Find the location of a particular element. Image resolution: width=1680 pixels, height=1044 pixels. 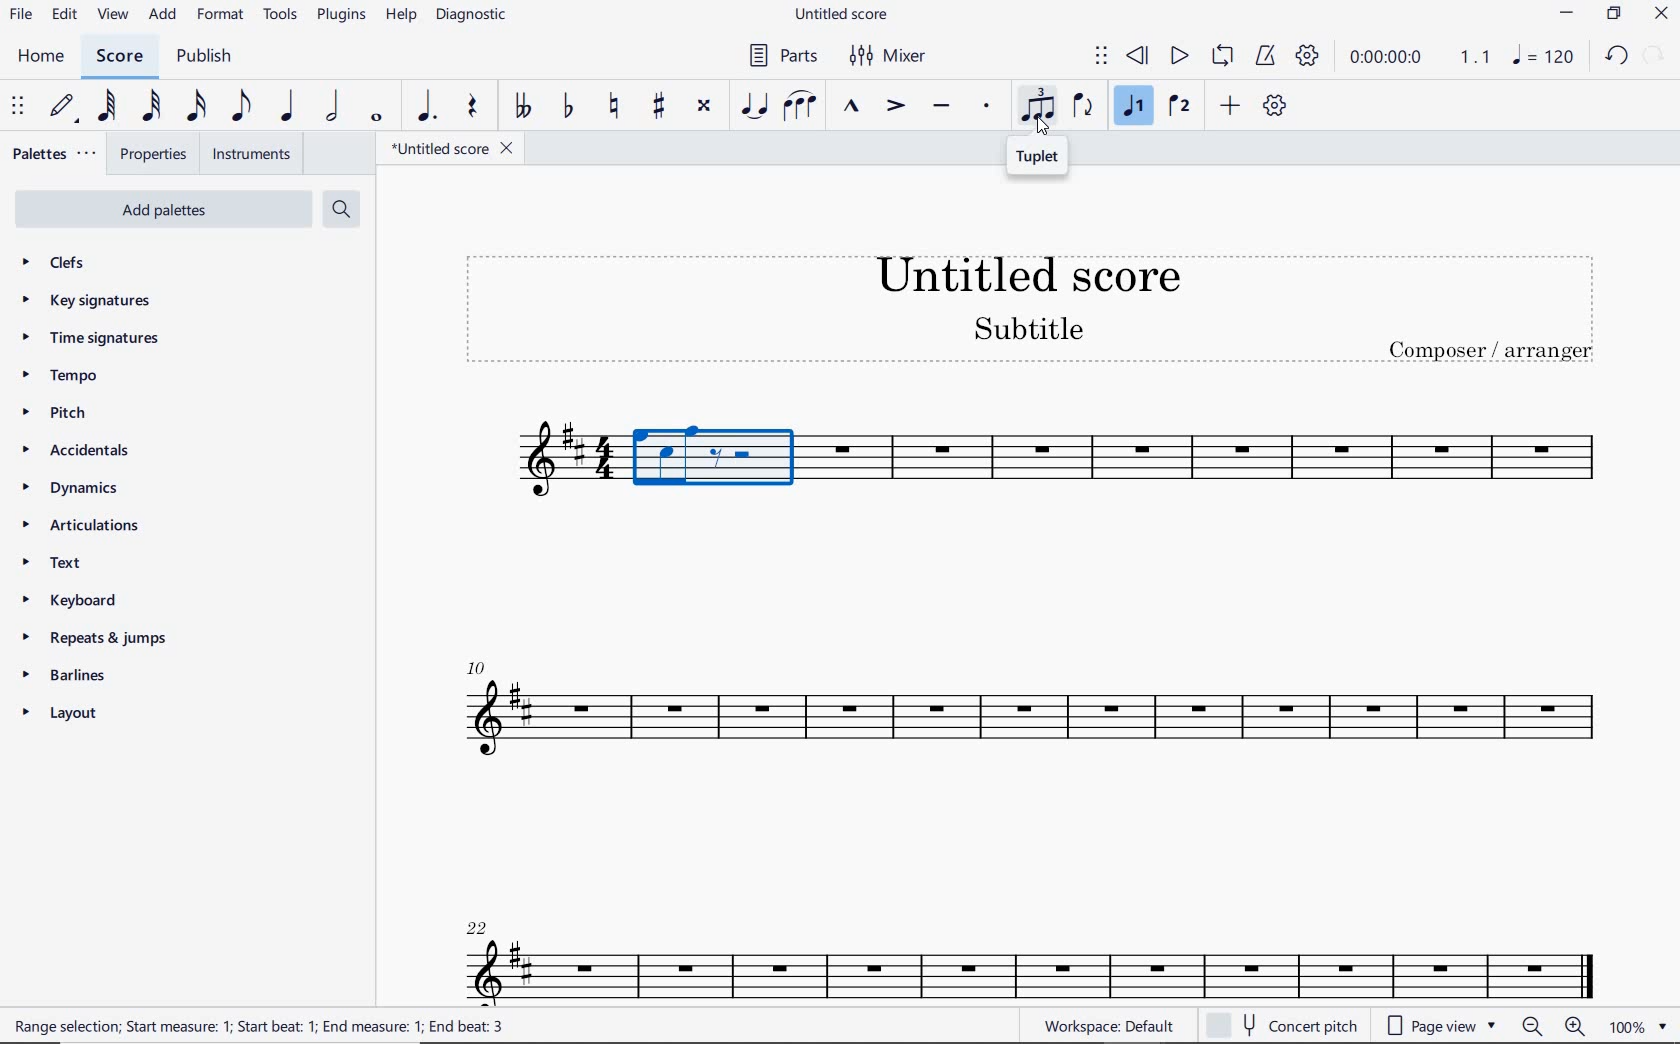

Tuplet is located at coordinates (1039, 108).